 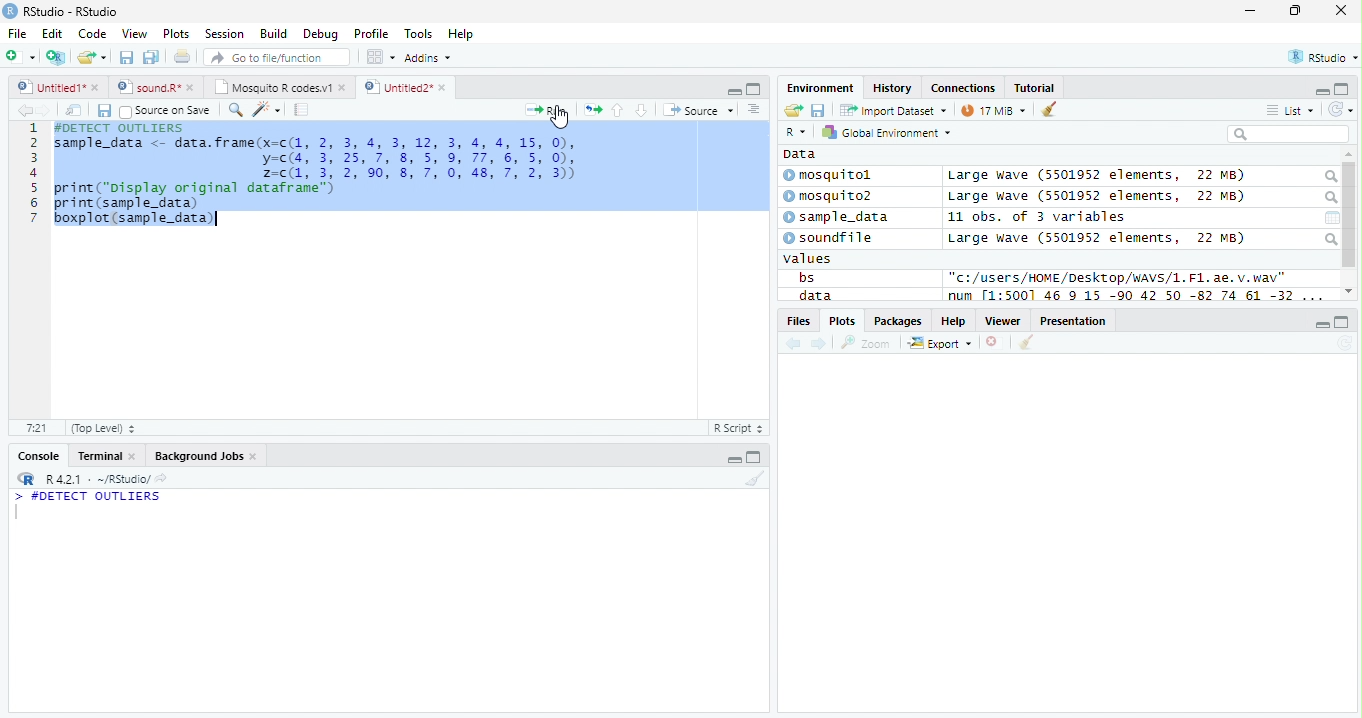 I want to click on Global Environment, so click(x=884, y=131).